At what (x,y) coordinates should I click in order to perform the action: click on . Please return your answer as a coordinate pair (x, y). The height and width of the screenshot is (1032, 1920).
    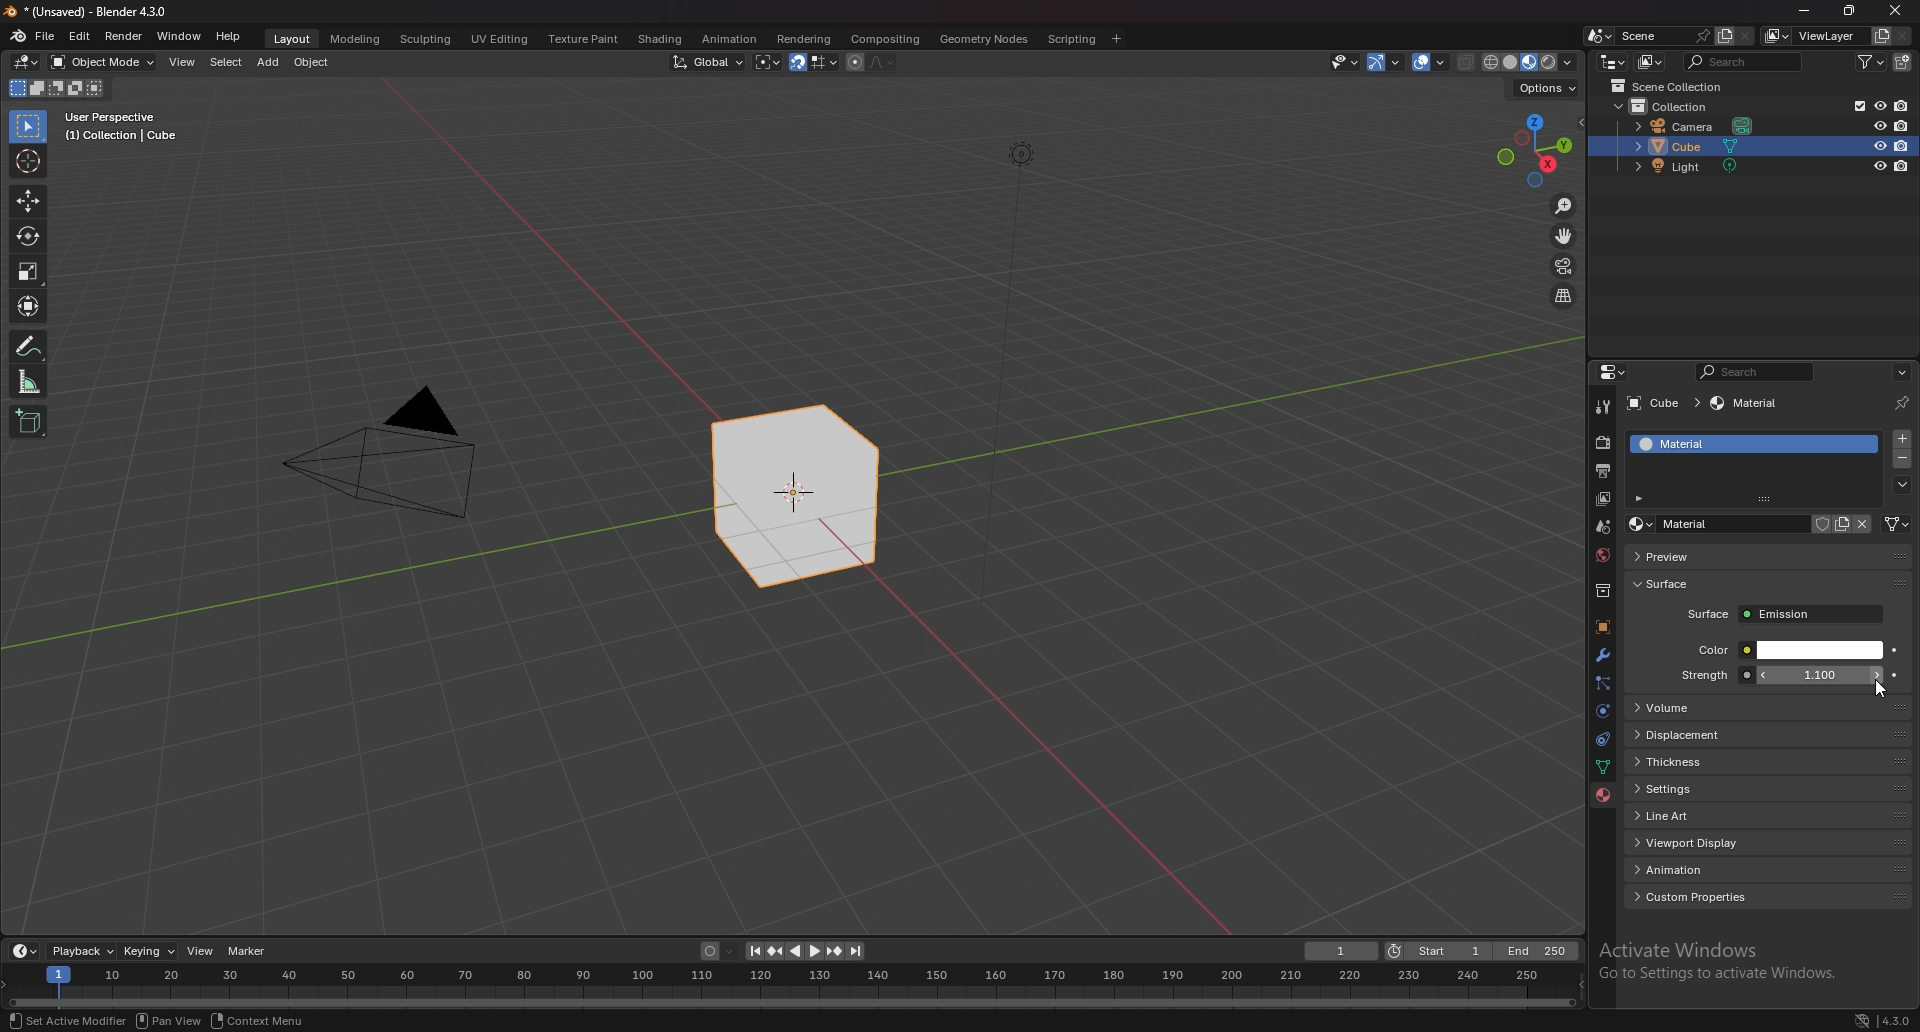
    Looking at the image, I should click on (1018, 385).